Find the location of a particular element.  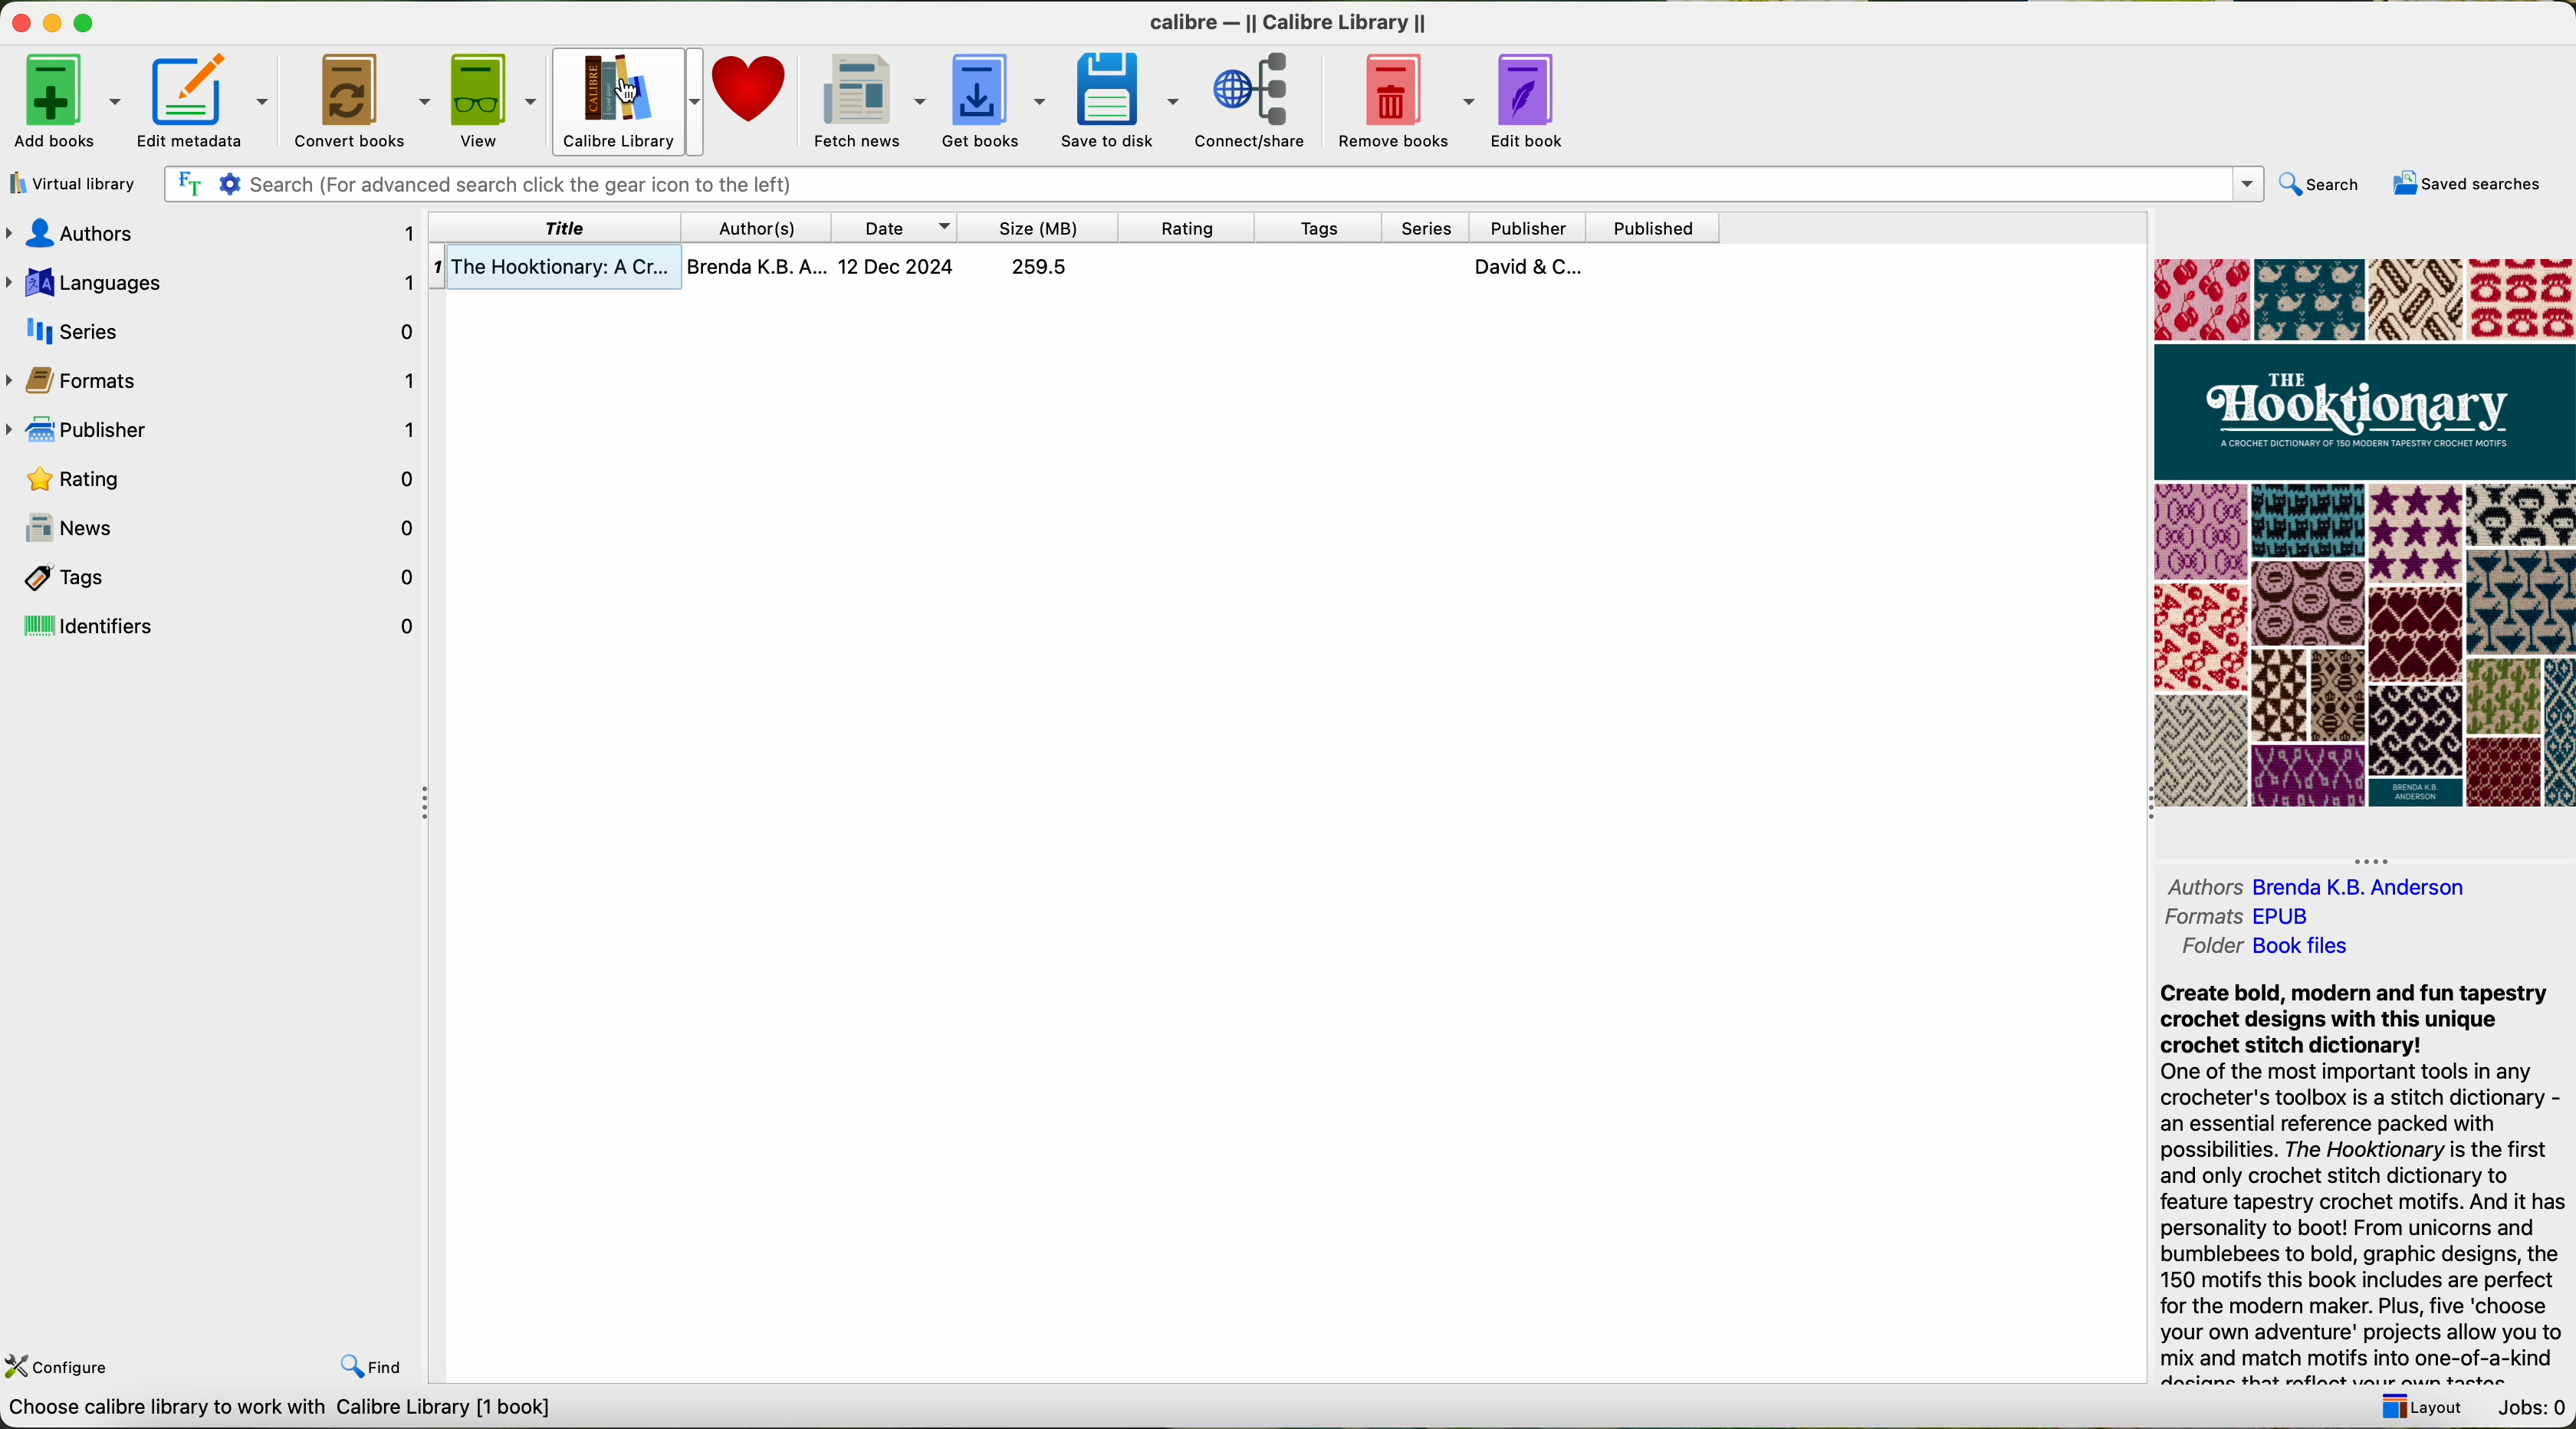

connect/share is located at coordinates (1252, 103).